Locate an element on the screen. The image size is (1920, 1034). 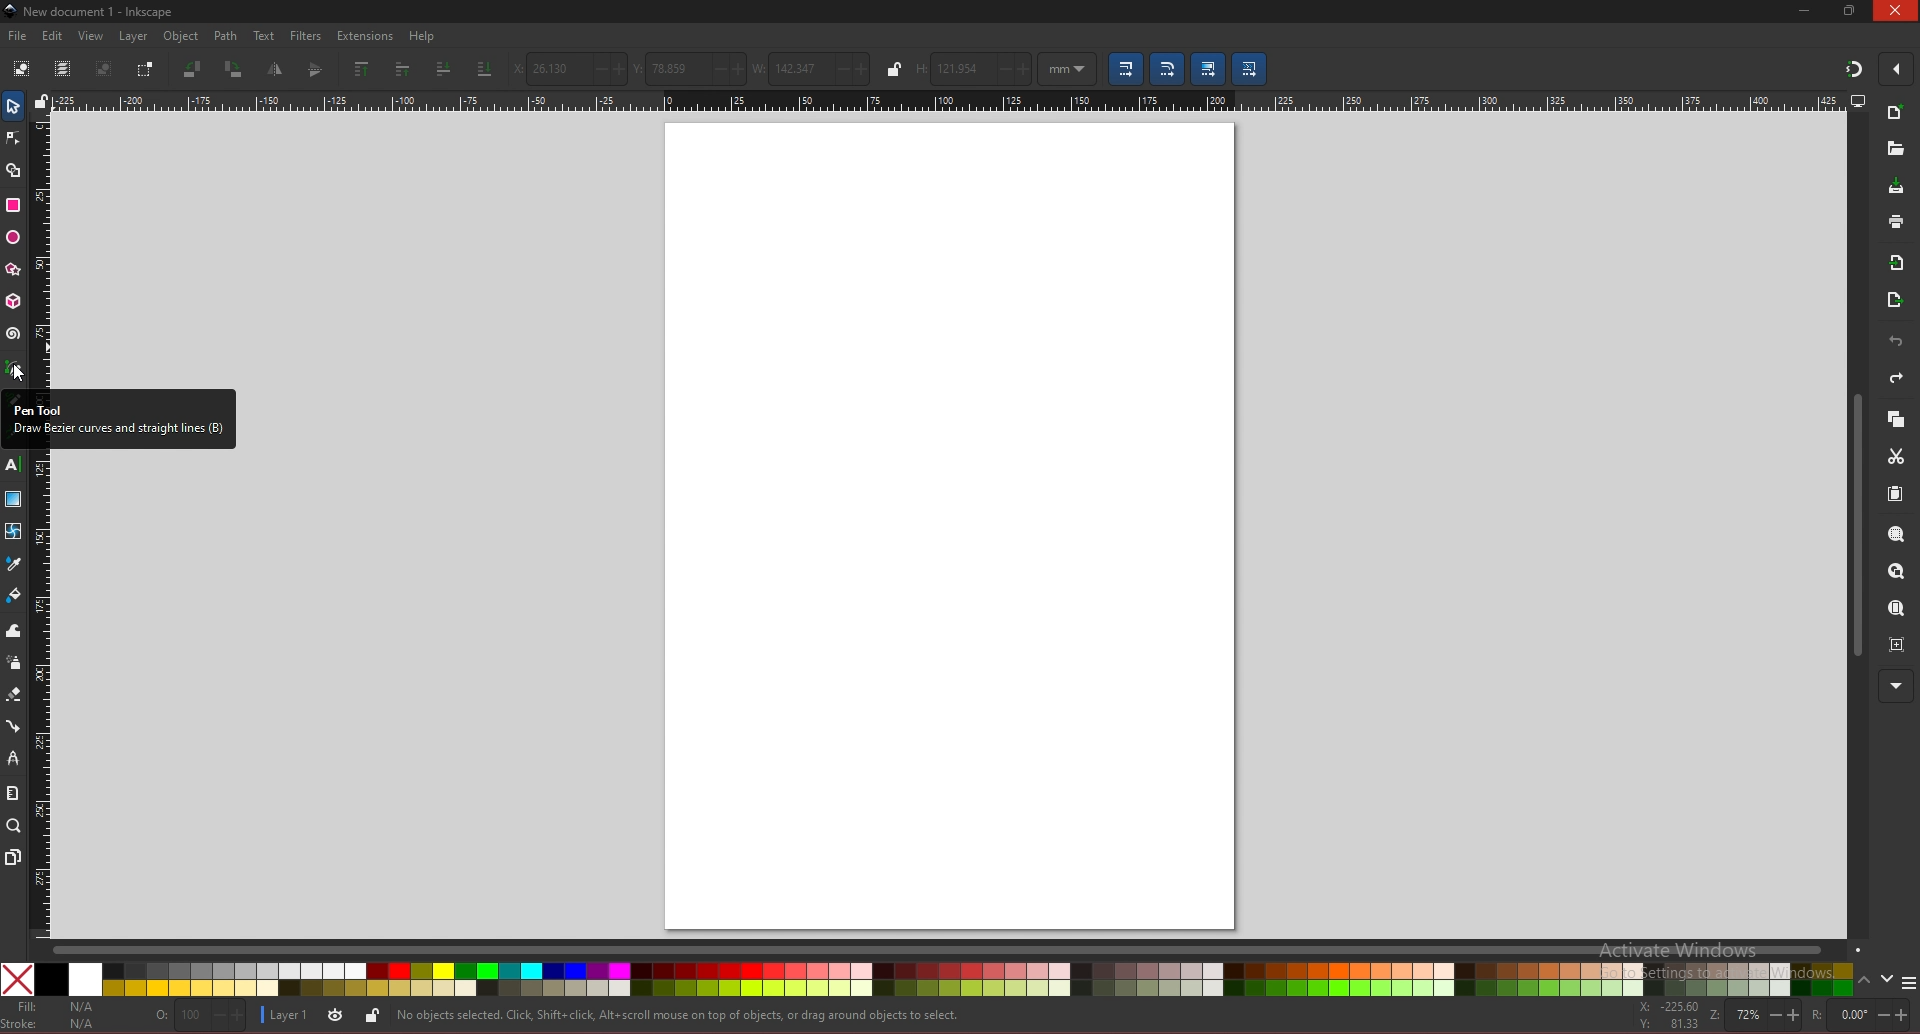
tooltip is located at coordinates (117, 419).